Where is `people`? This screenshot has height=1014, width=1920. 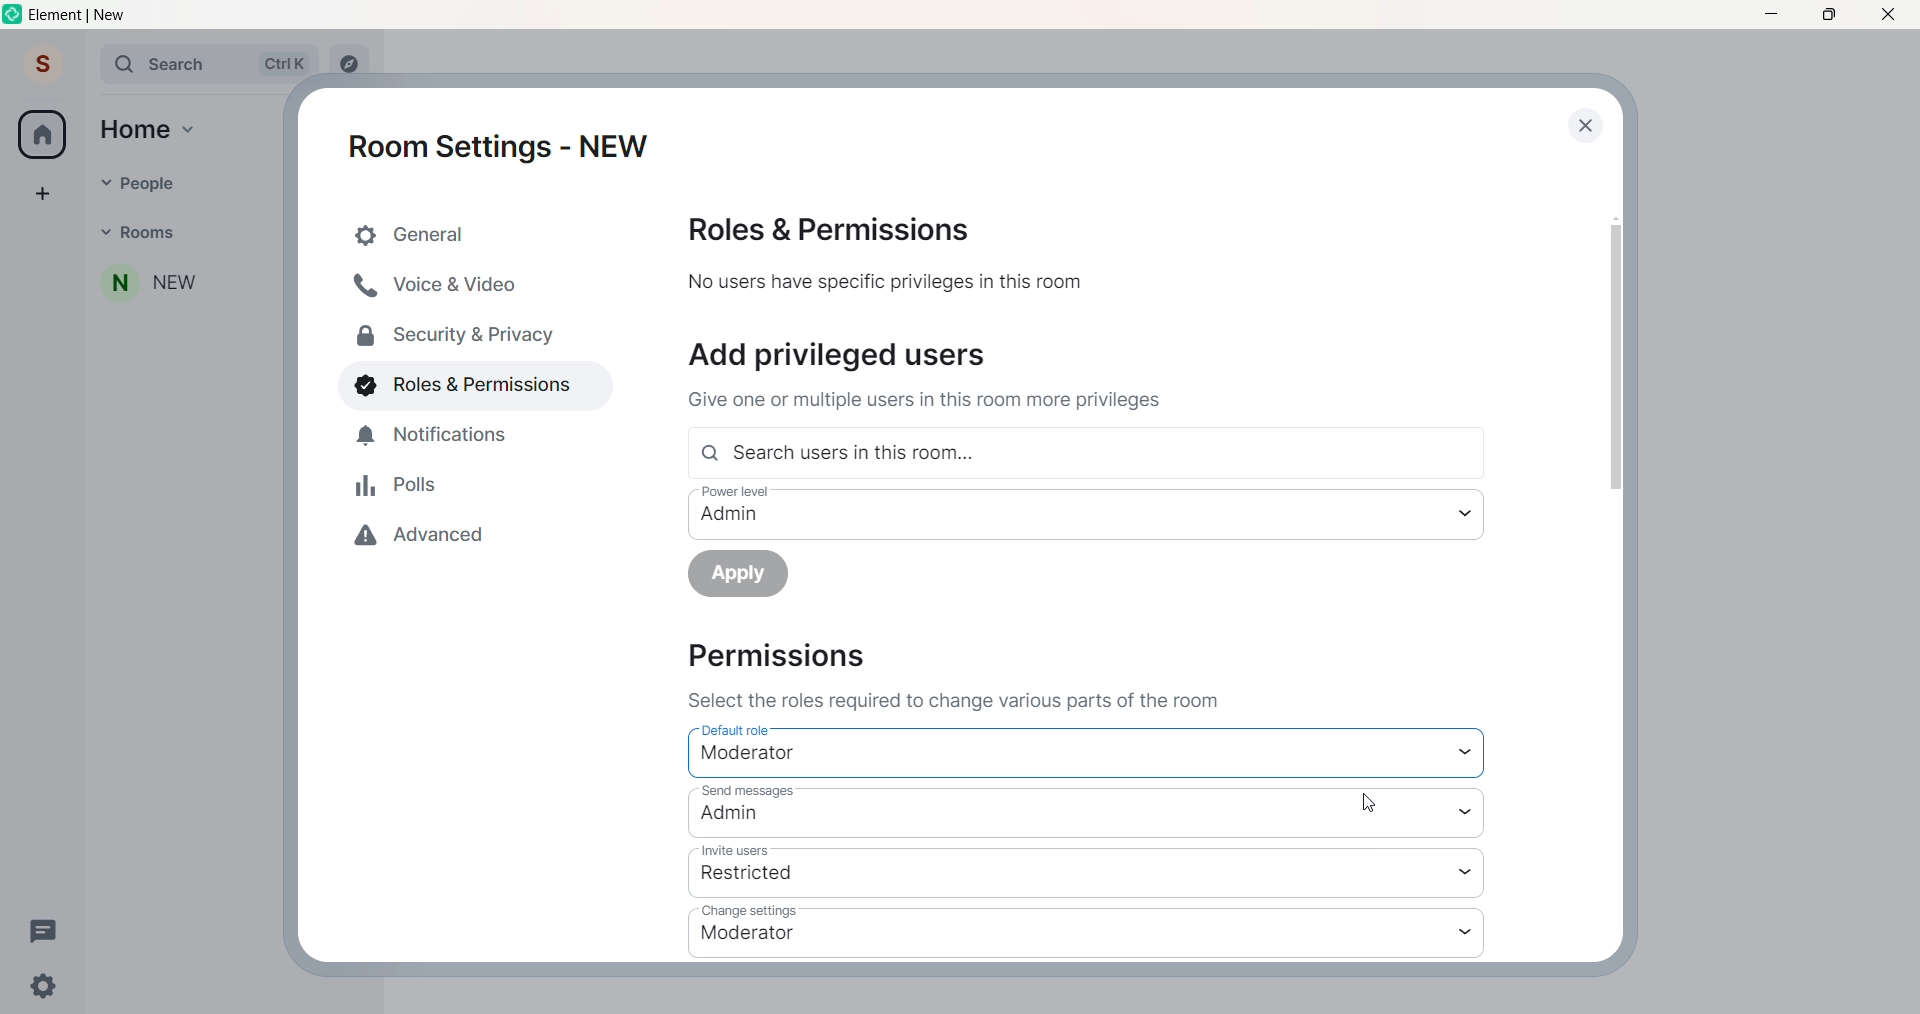
people is located at coordinates (134, 183).